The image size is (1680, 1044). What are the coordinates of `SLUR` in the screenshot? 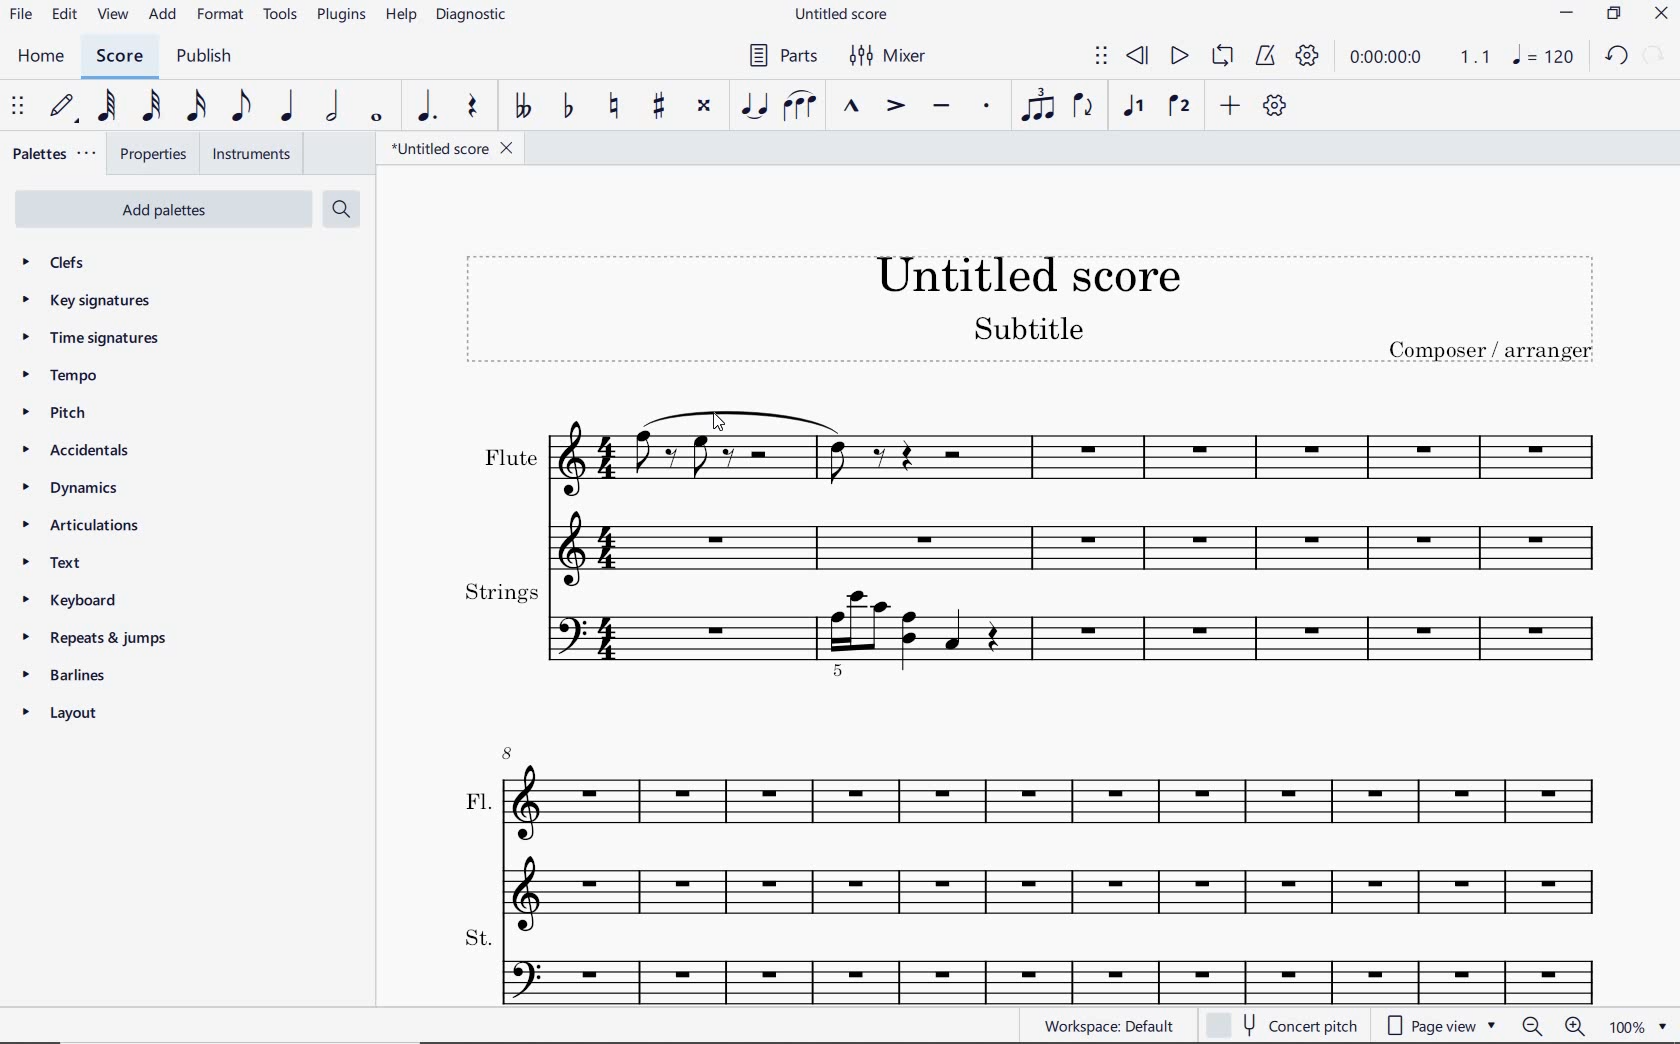 It's located at (797, 107).